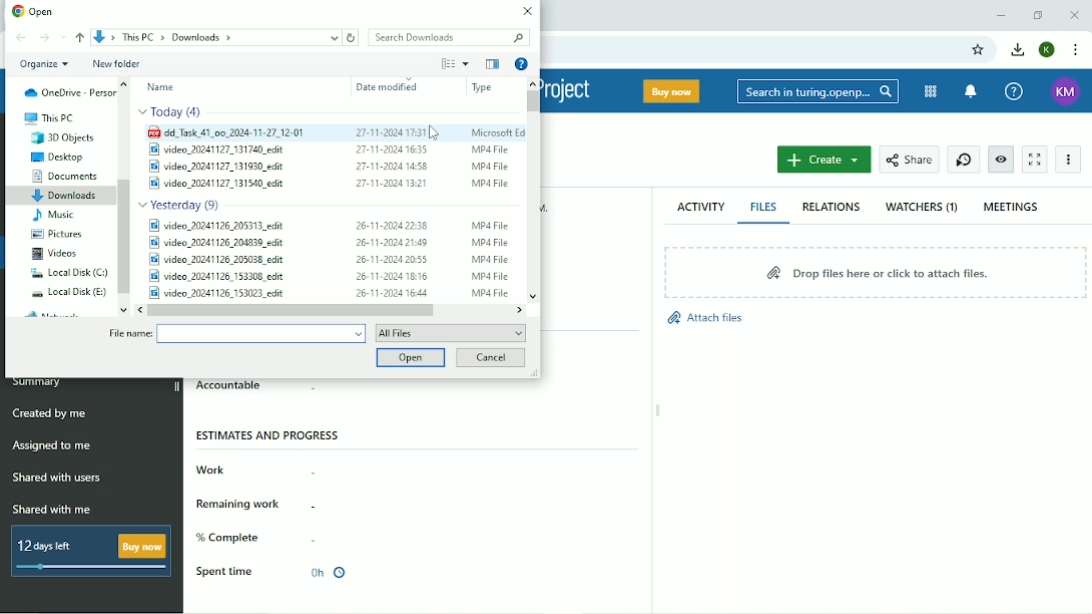 The height and width of the screenshot is (614, 1092). I want to click on Set new timer, so click(962, 158).